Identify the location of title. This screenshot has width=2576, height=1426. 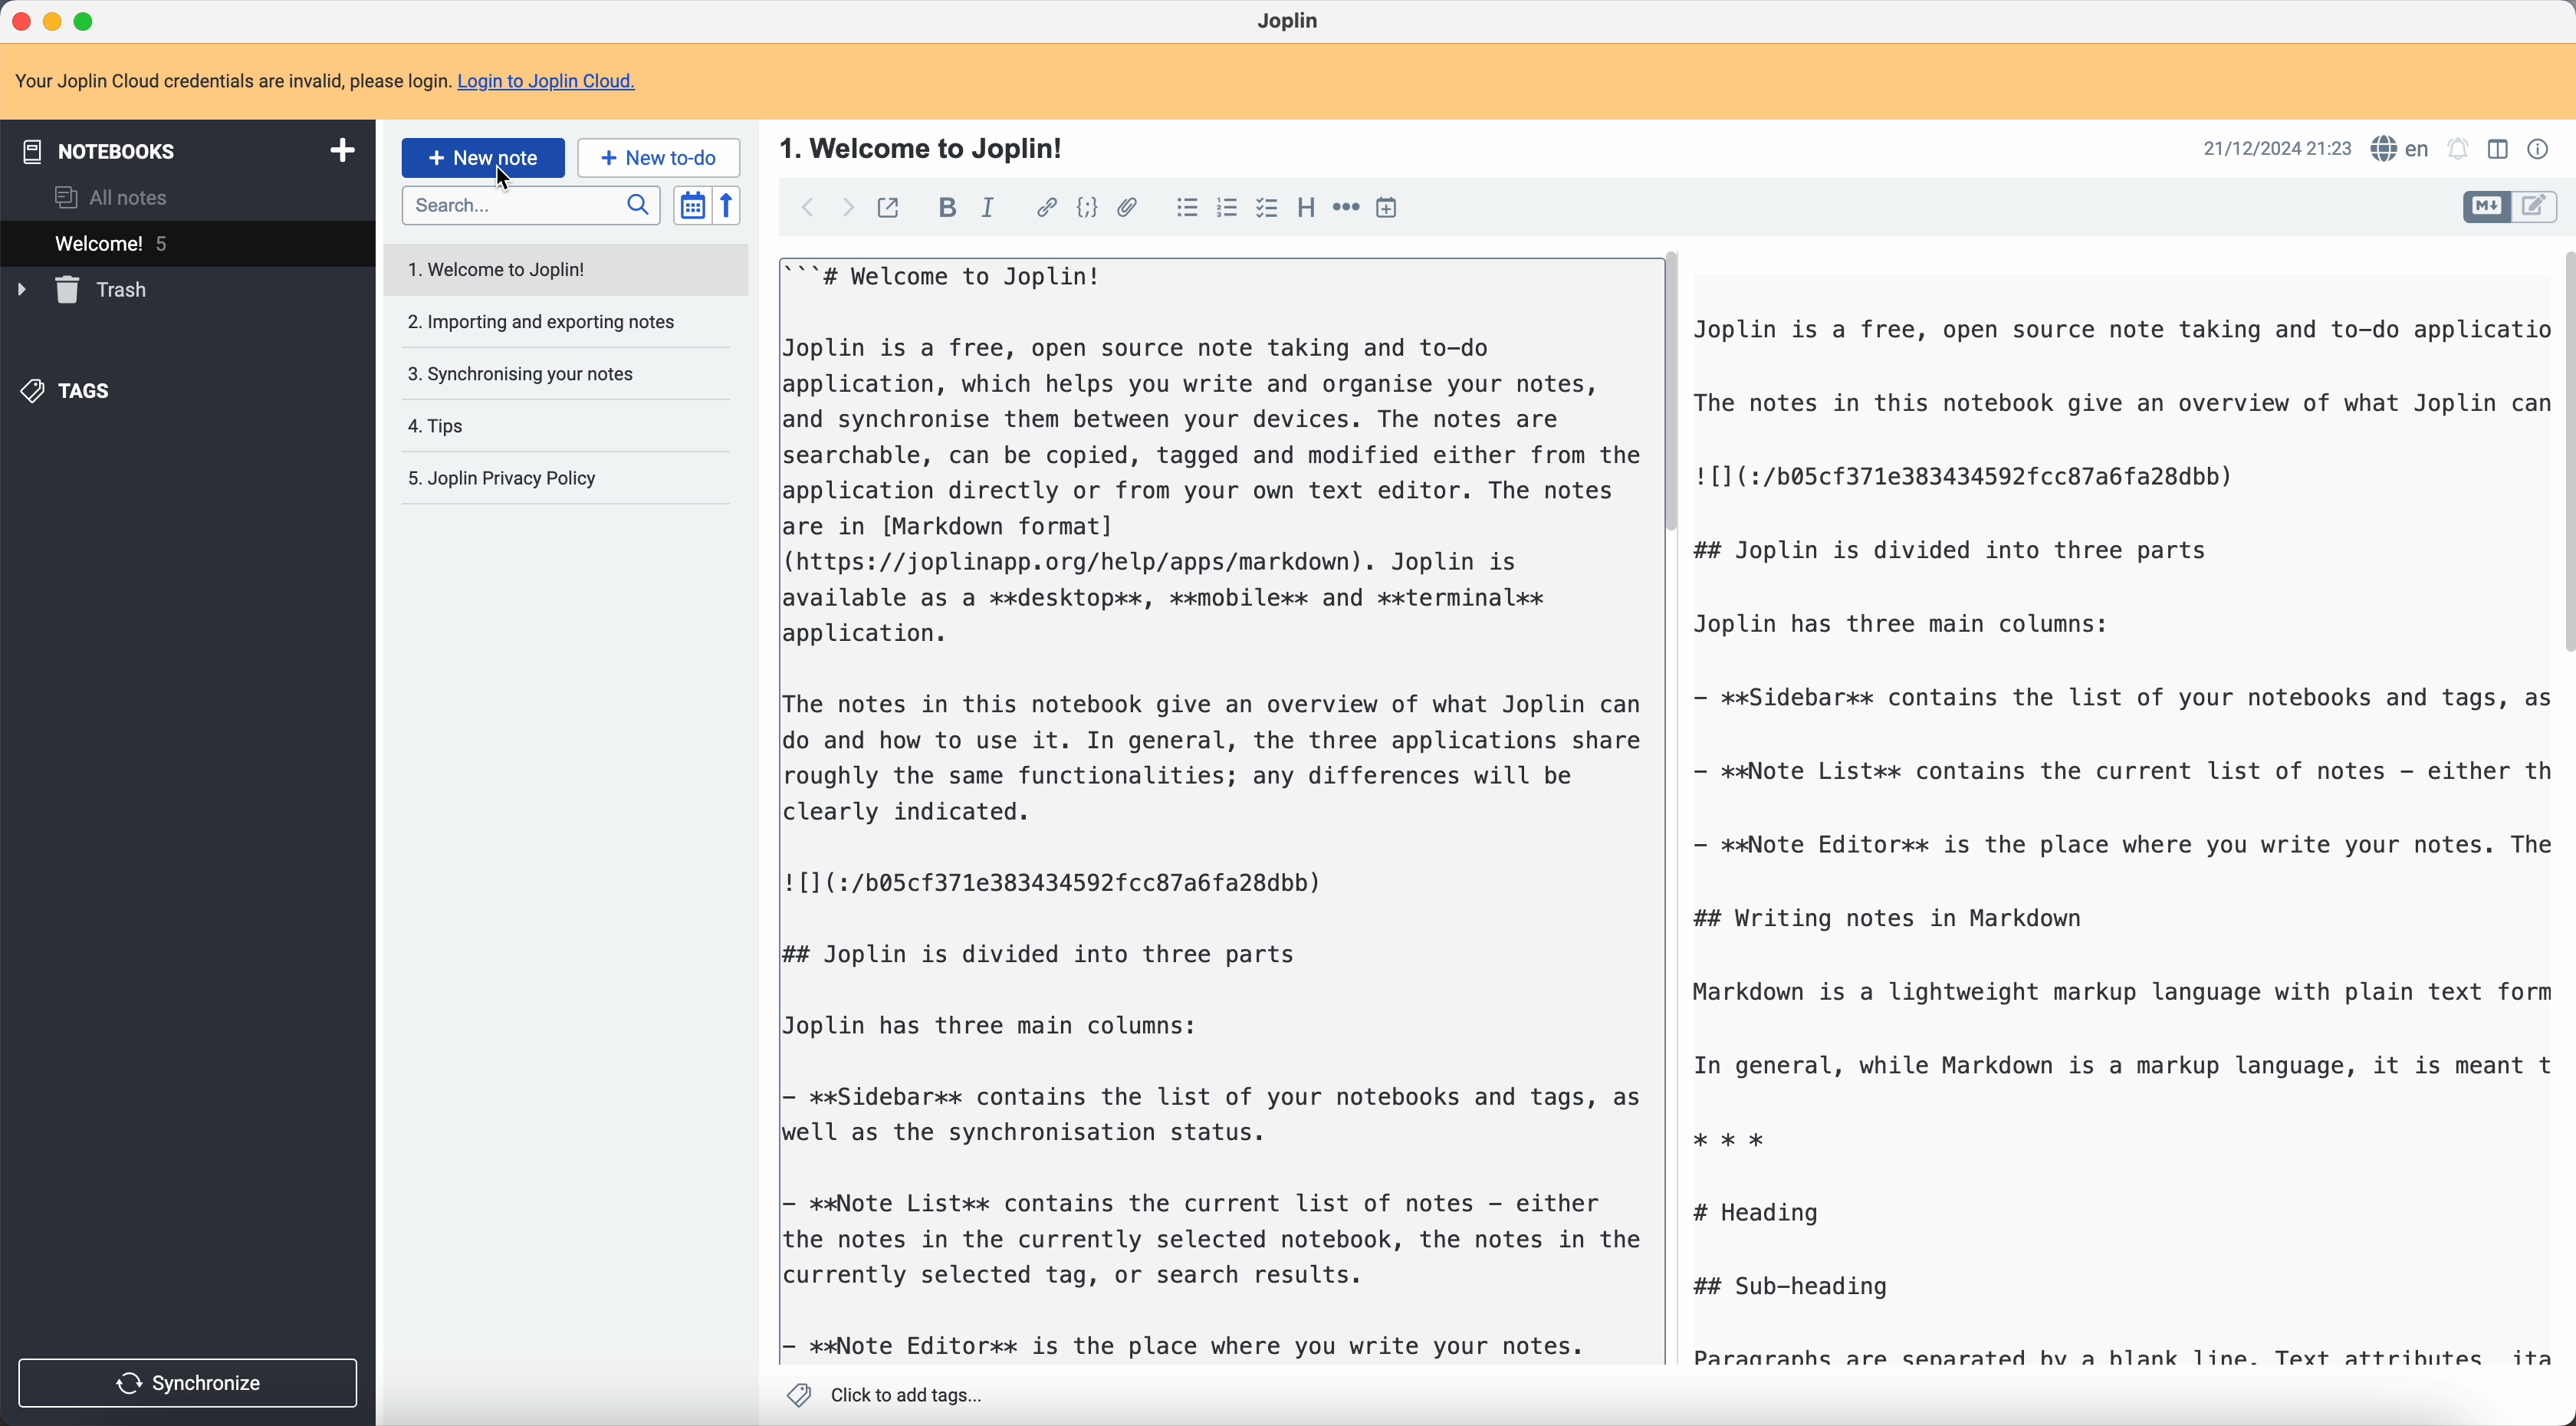
(926, 149).